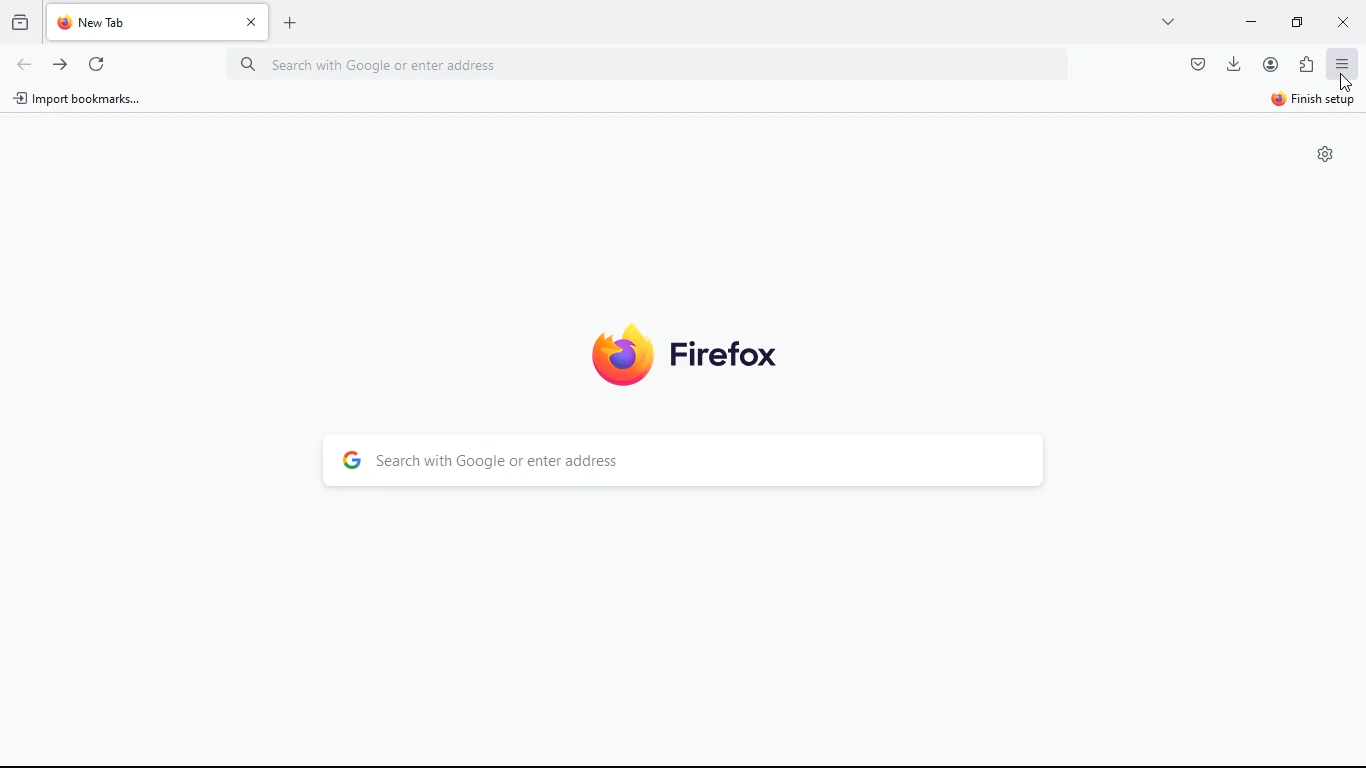 The width and height of the screenshot is (1366, 768). Describe the element at coordinates (61, 66) in the screenshot. I see `forward` at that location.